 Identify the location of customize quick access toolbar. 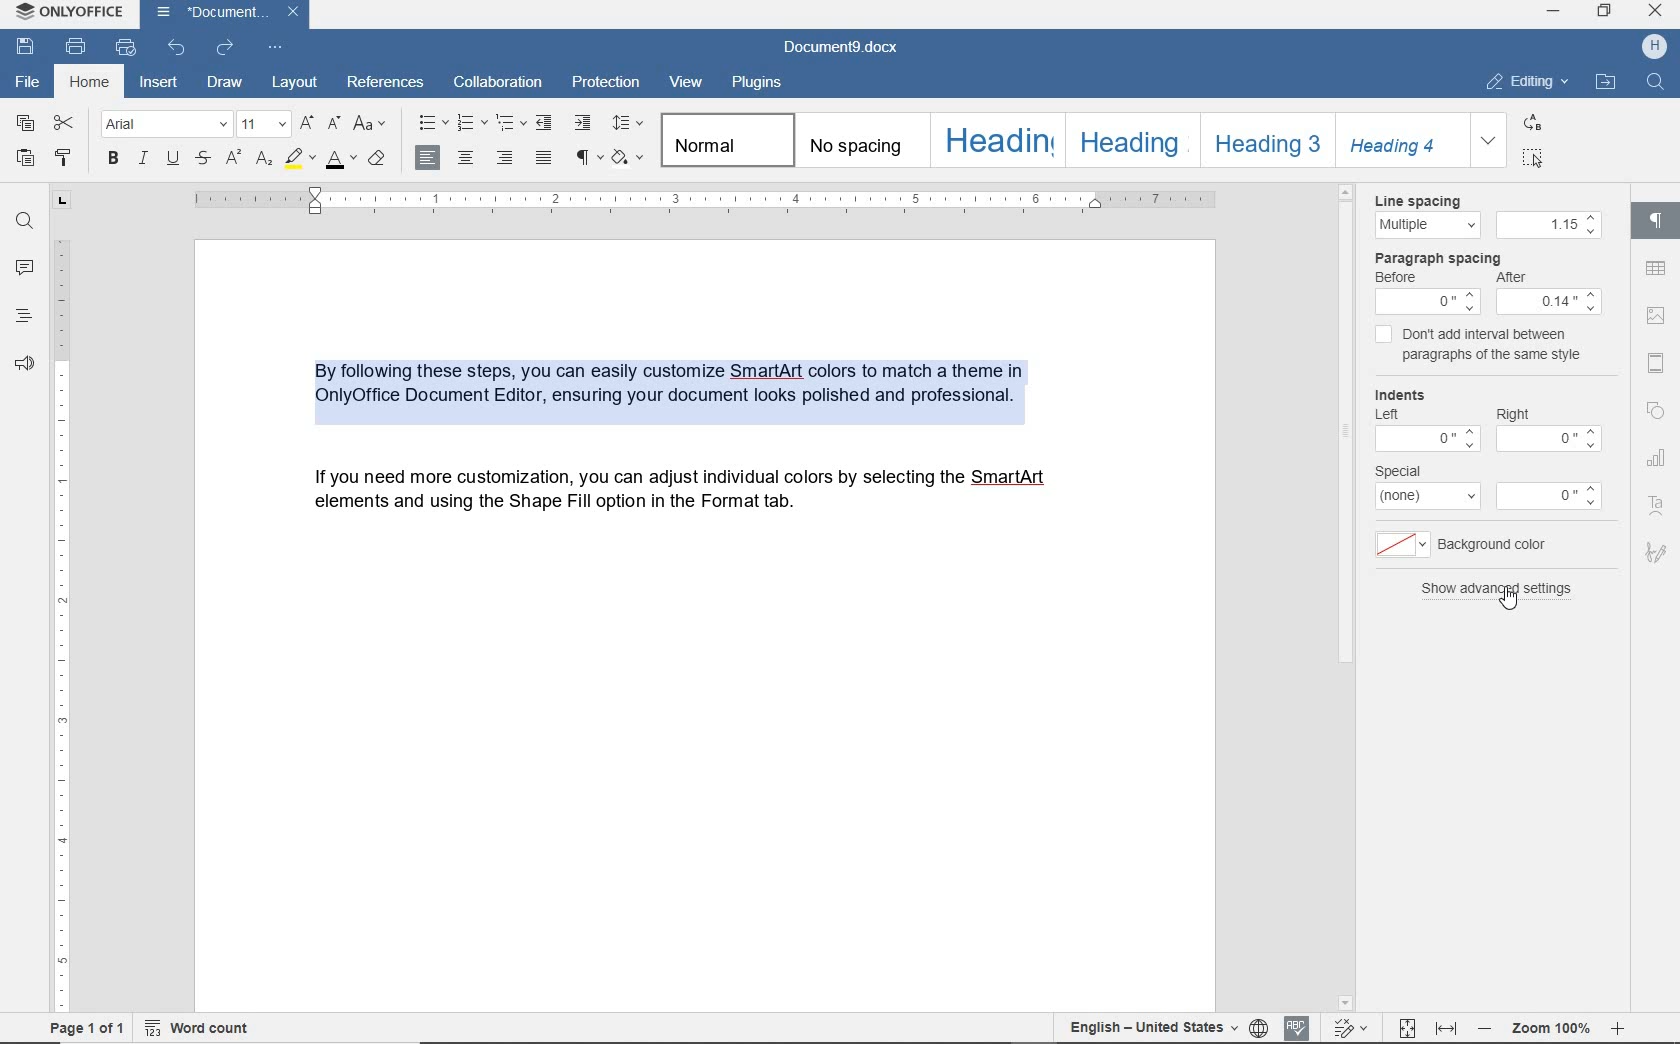
(275, 47).